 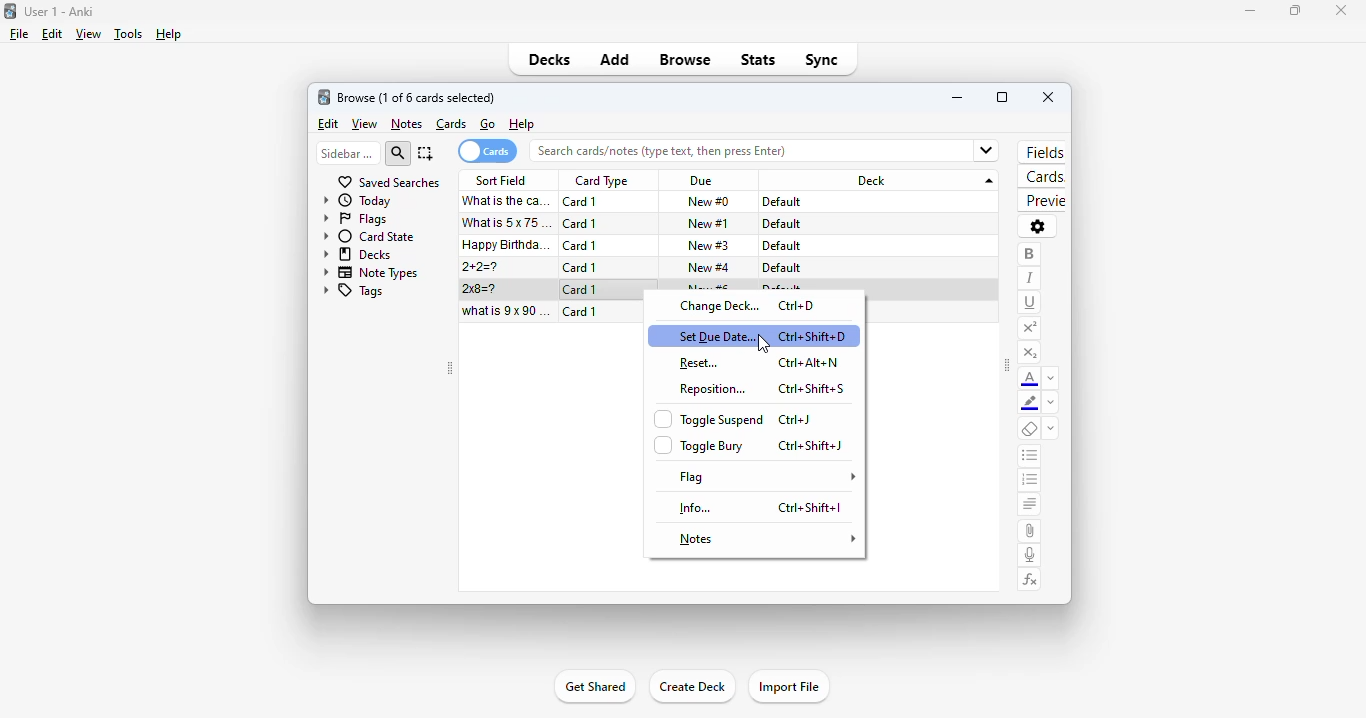 What do you see at coordinates (821, 60) in the screenshot?
I see `sync` at bounding box center [821, 60].